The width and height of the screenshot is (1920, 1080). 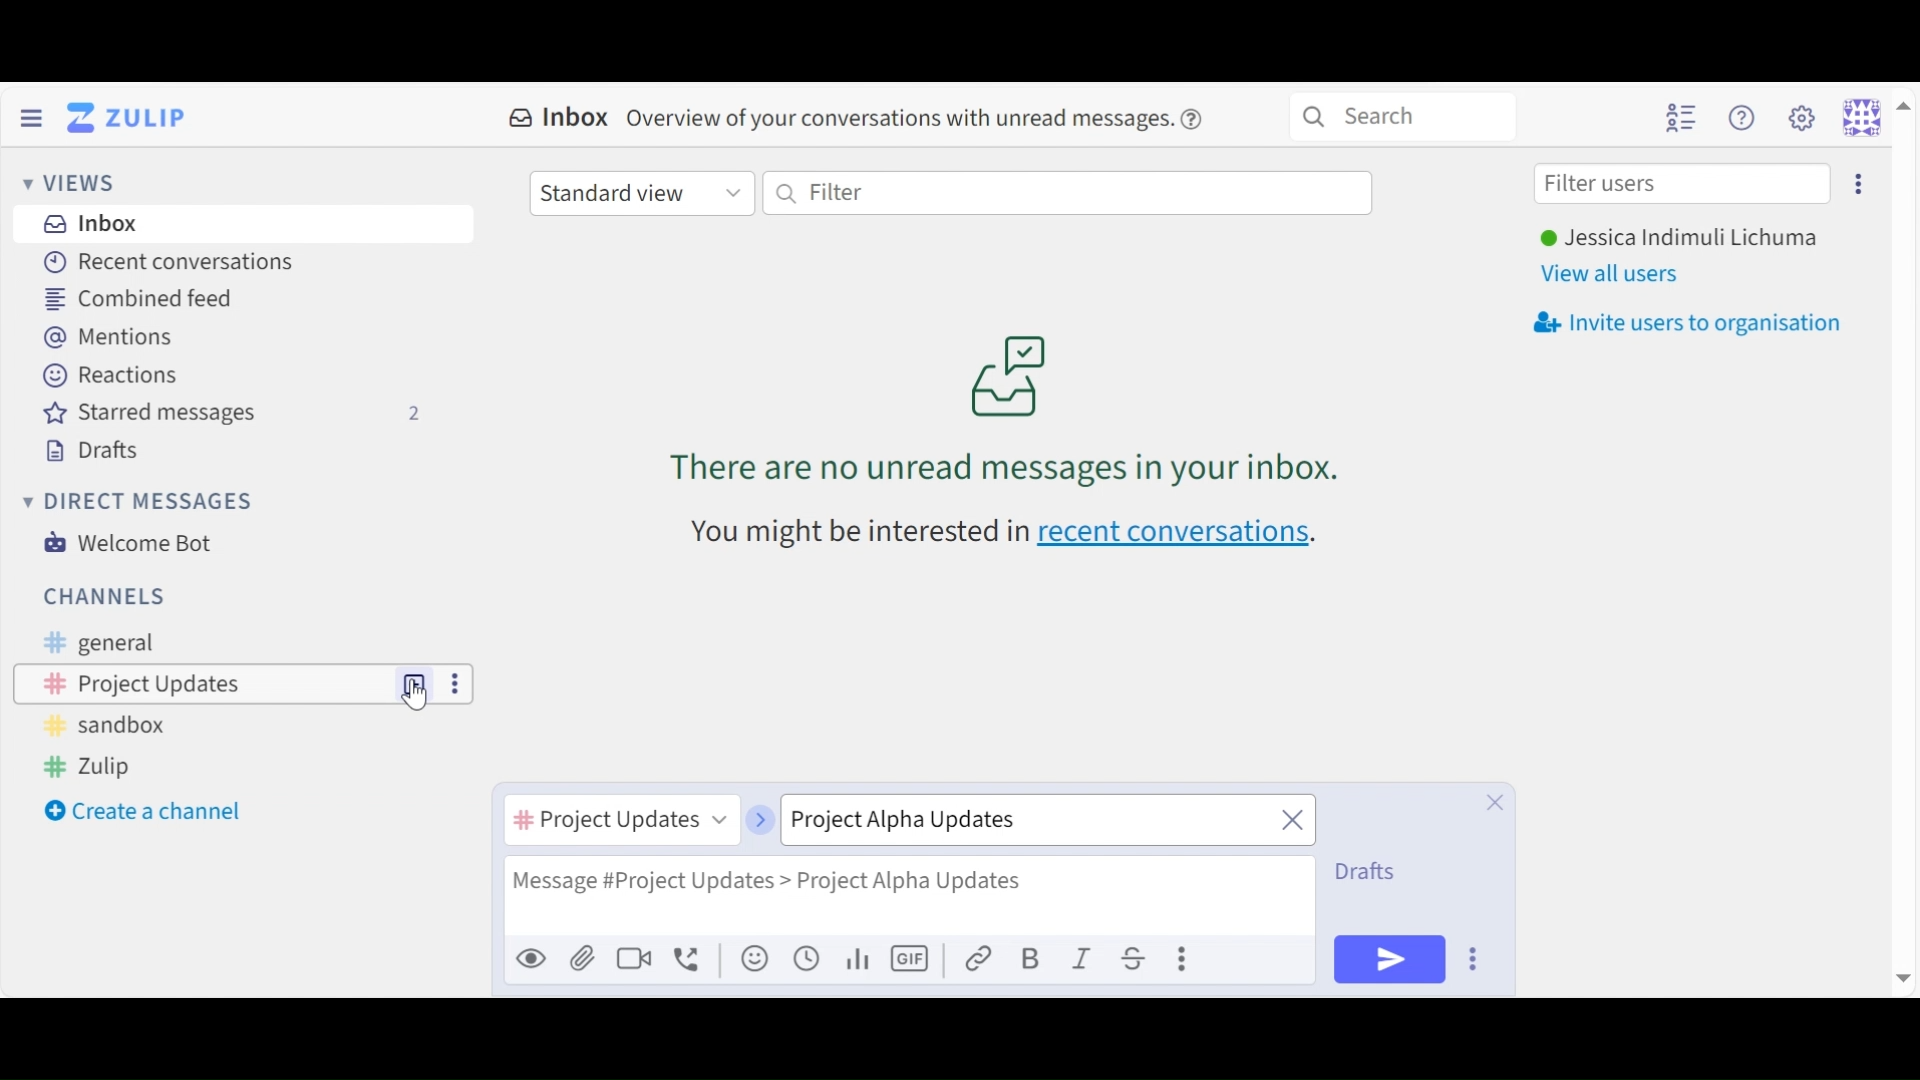 I want to click on Search, so click(x=1402, y=114).